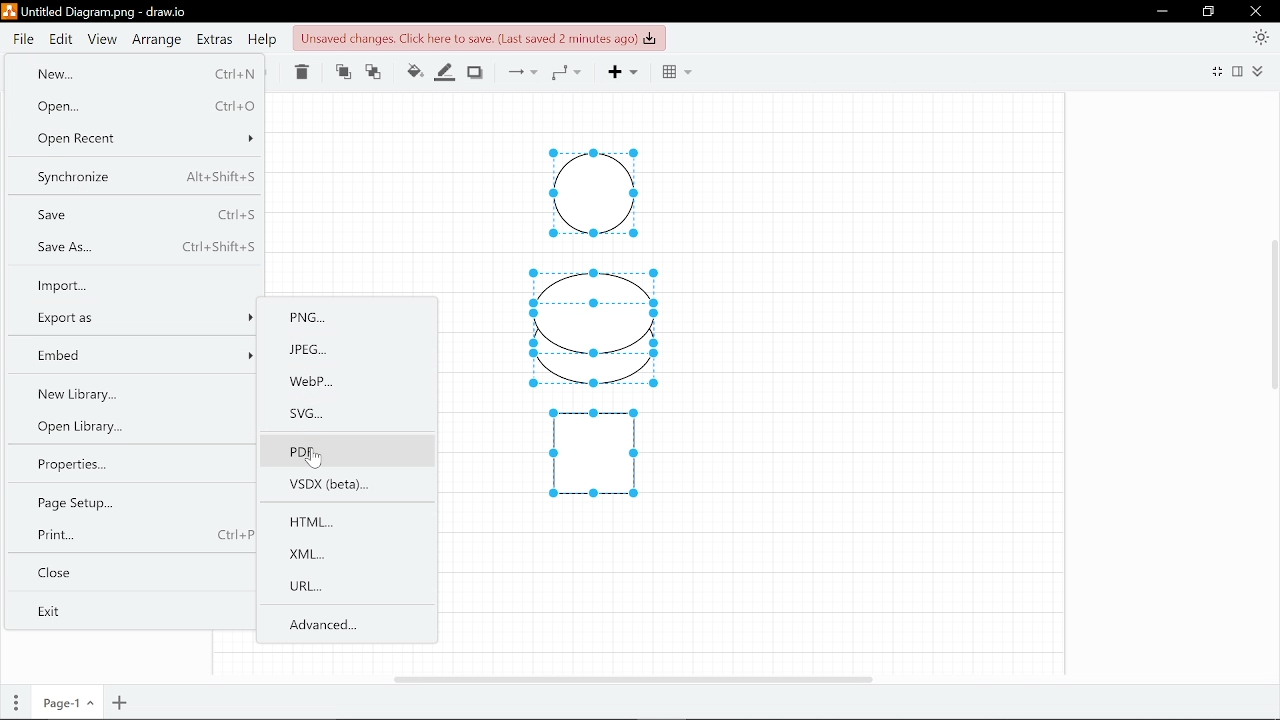 The image size is (1280, 720). Describe the element at coordinates (351, 523) in the screenshot. I see `HTML` at that location.